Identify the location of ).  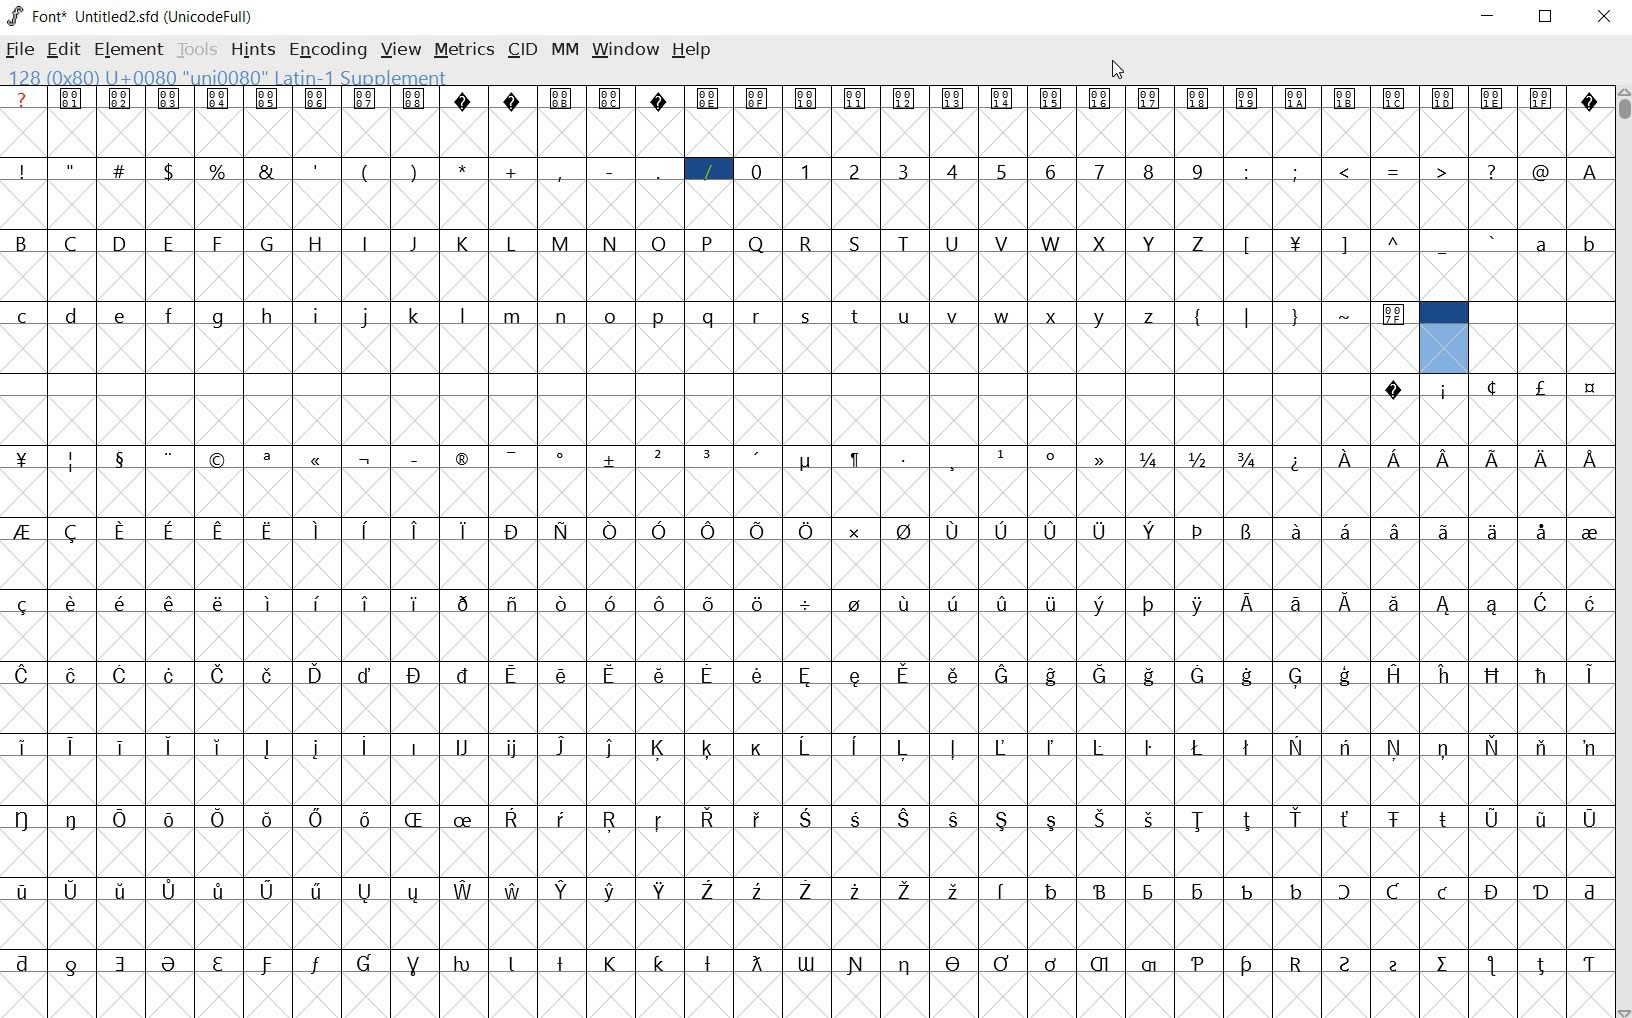
(417, 171).